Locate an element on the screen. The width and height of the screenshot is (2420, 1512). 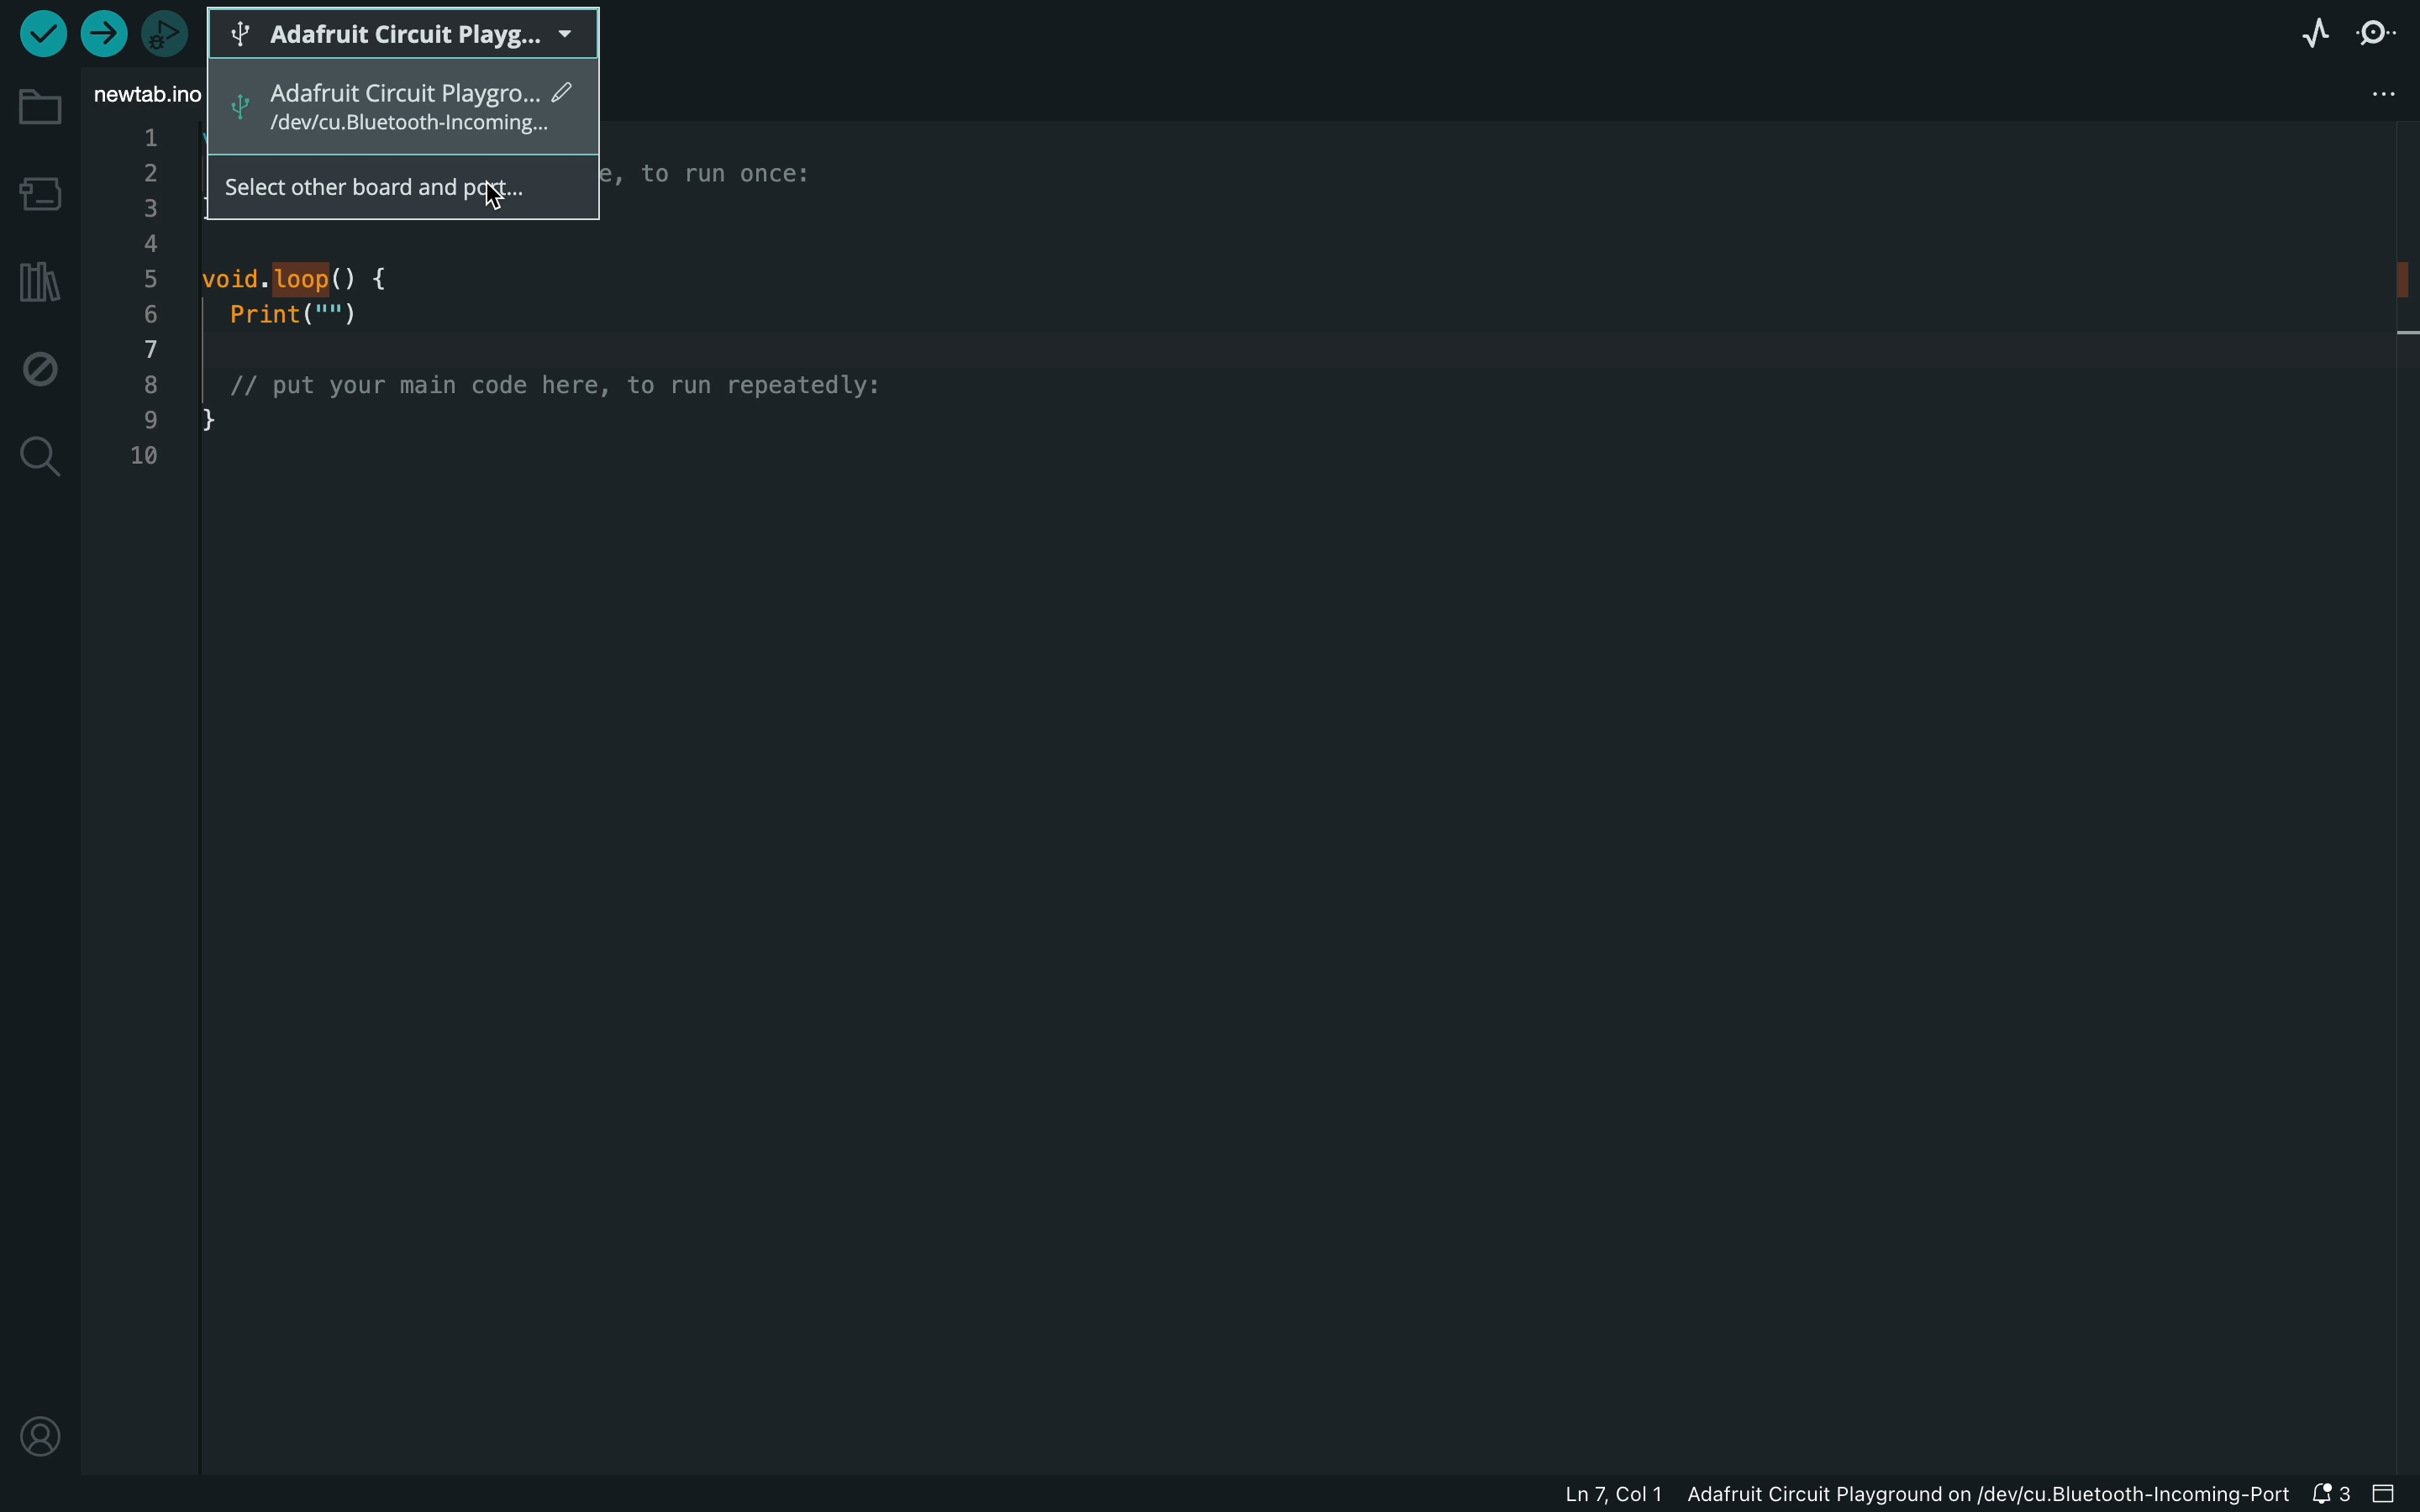
close slide bar is located at coordinates (2394, 1495).